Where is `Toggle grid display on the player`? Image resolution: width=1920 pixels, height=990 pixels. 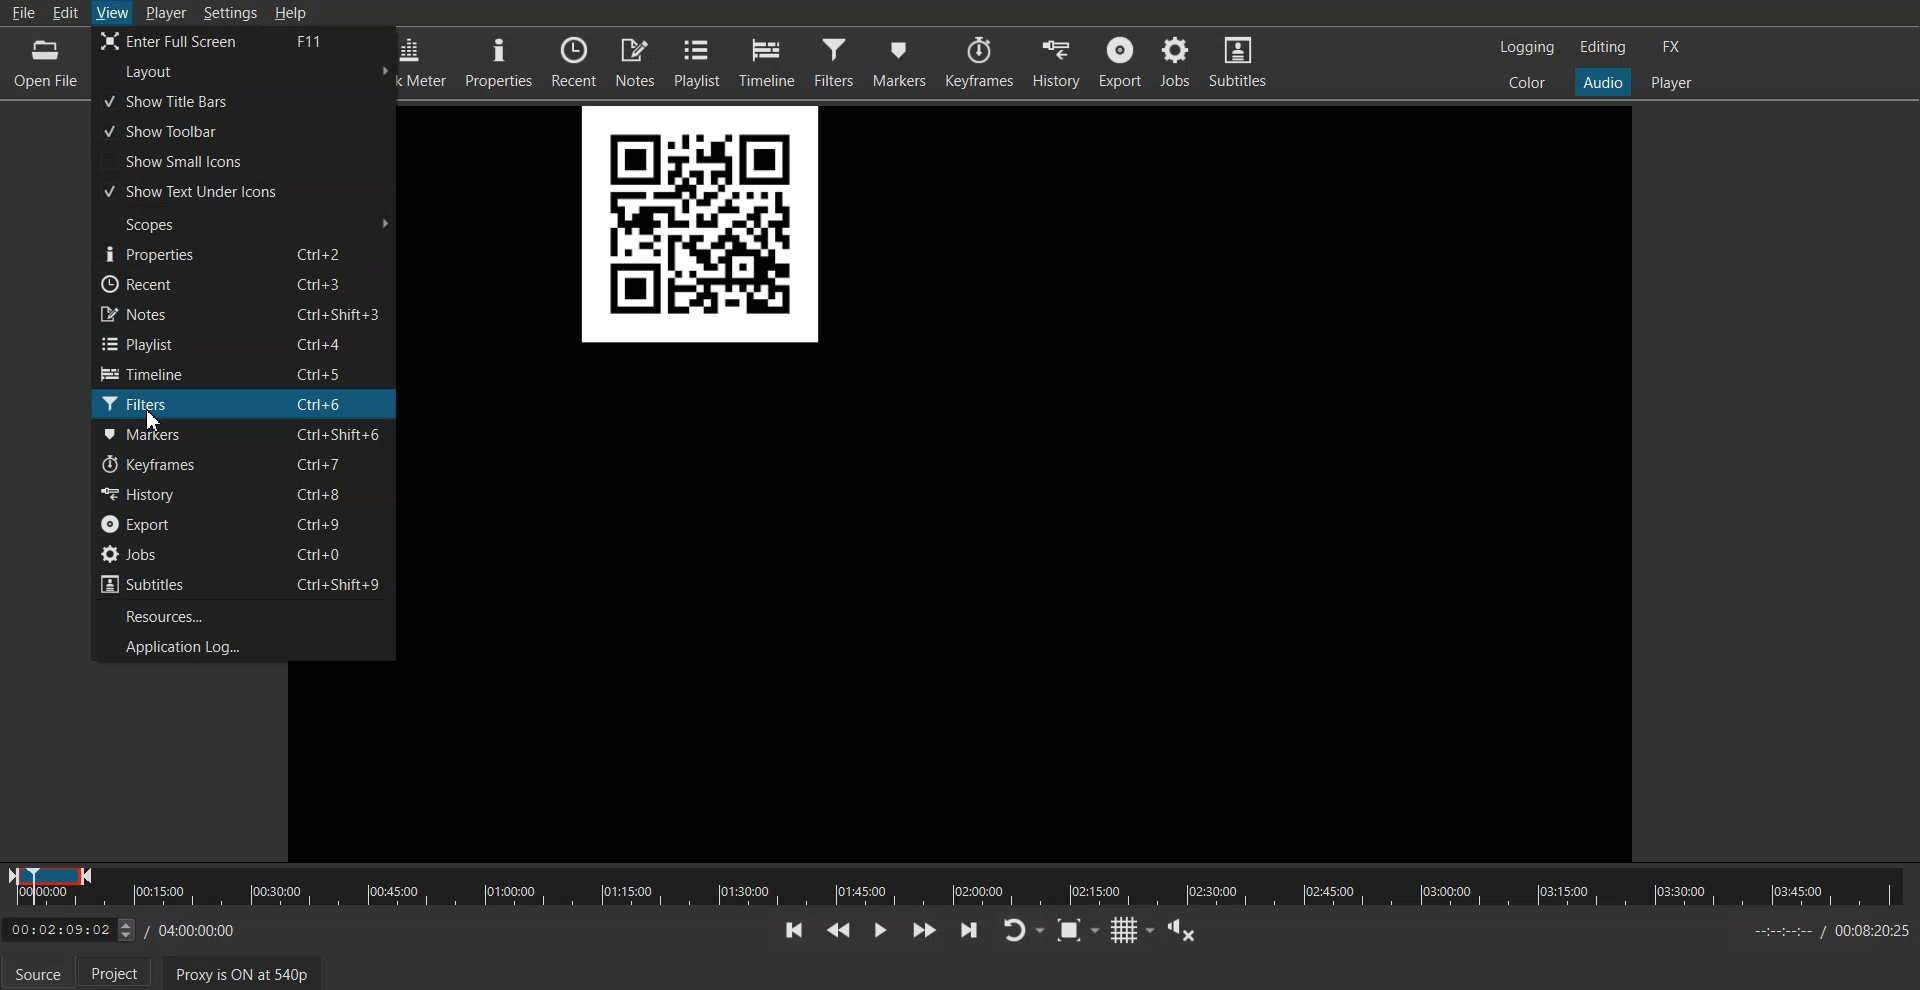 Toggle grid display on the player is located at coordinates (1133, 929).